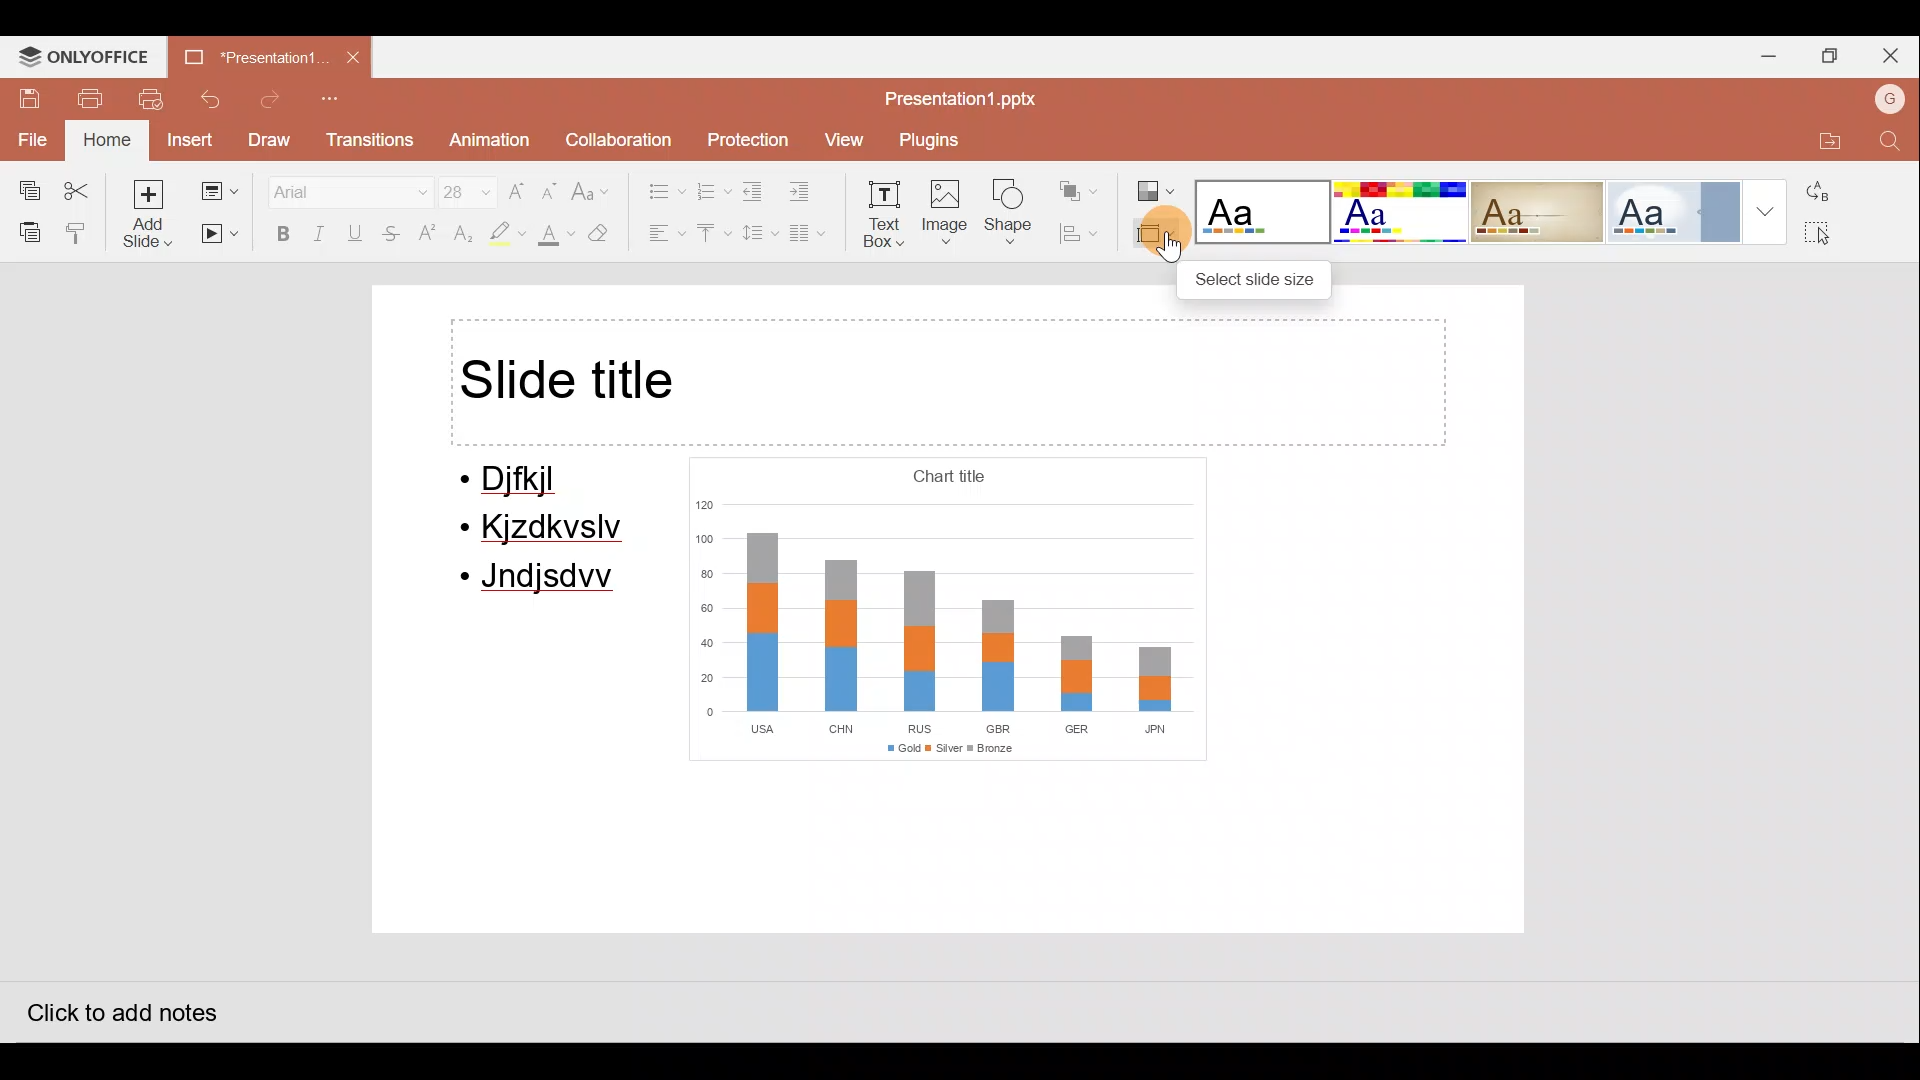  Describe the element at coordinates (956, 94) in the screenshot. I see `Presentation1.pptx` at that location.